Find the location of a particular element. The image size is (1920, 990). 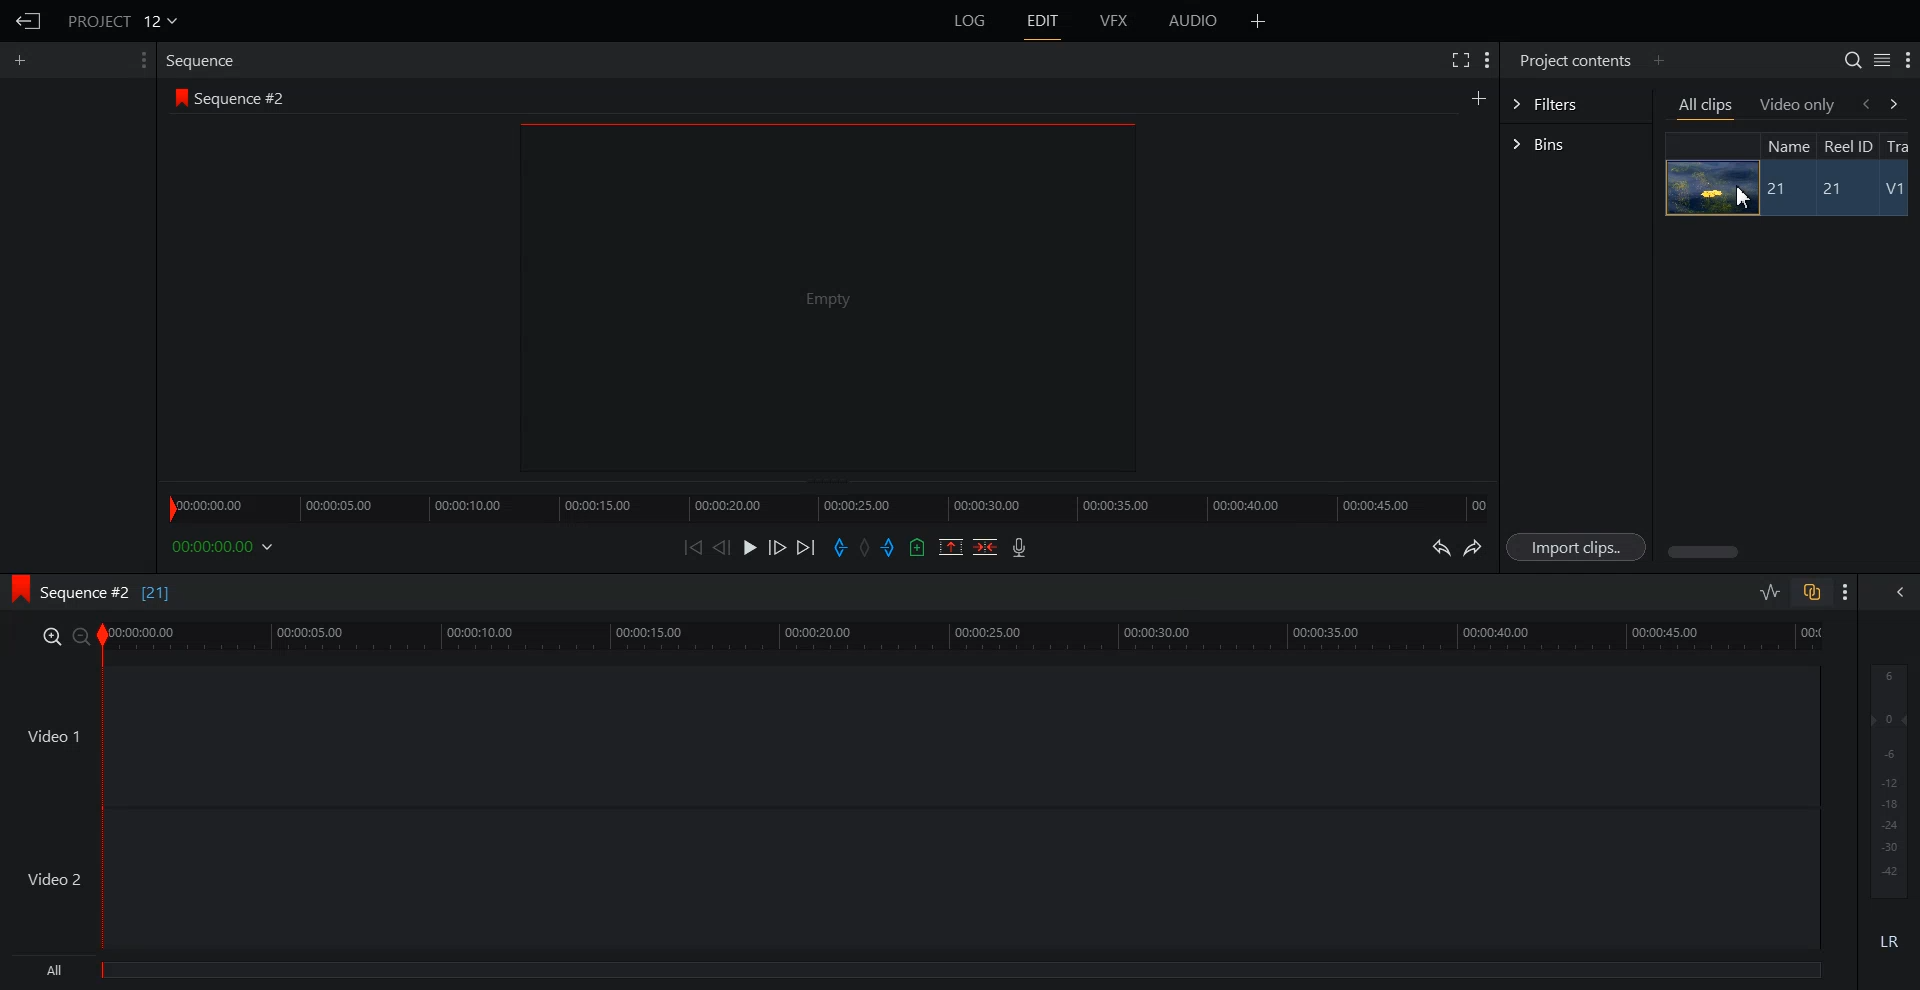

Play is located at coordinates (752, 547).